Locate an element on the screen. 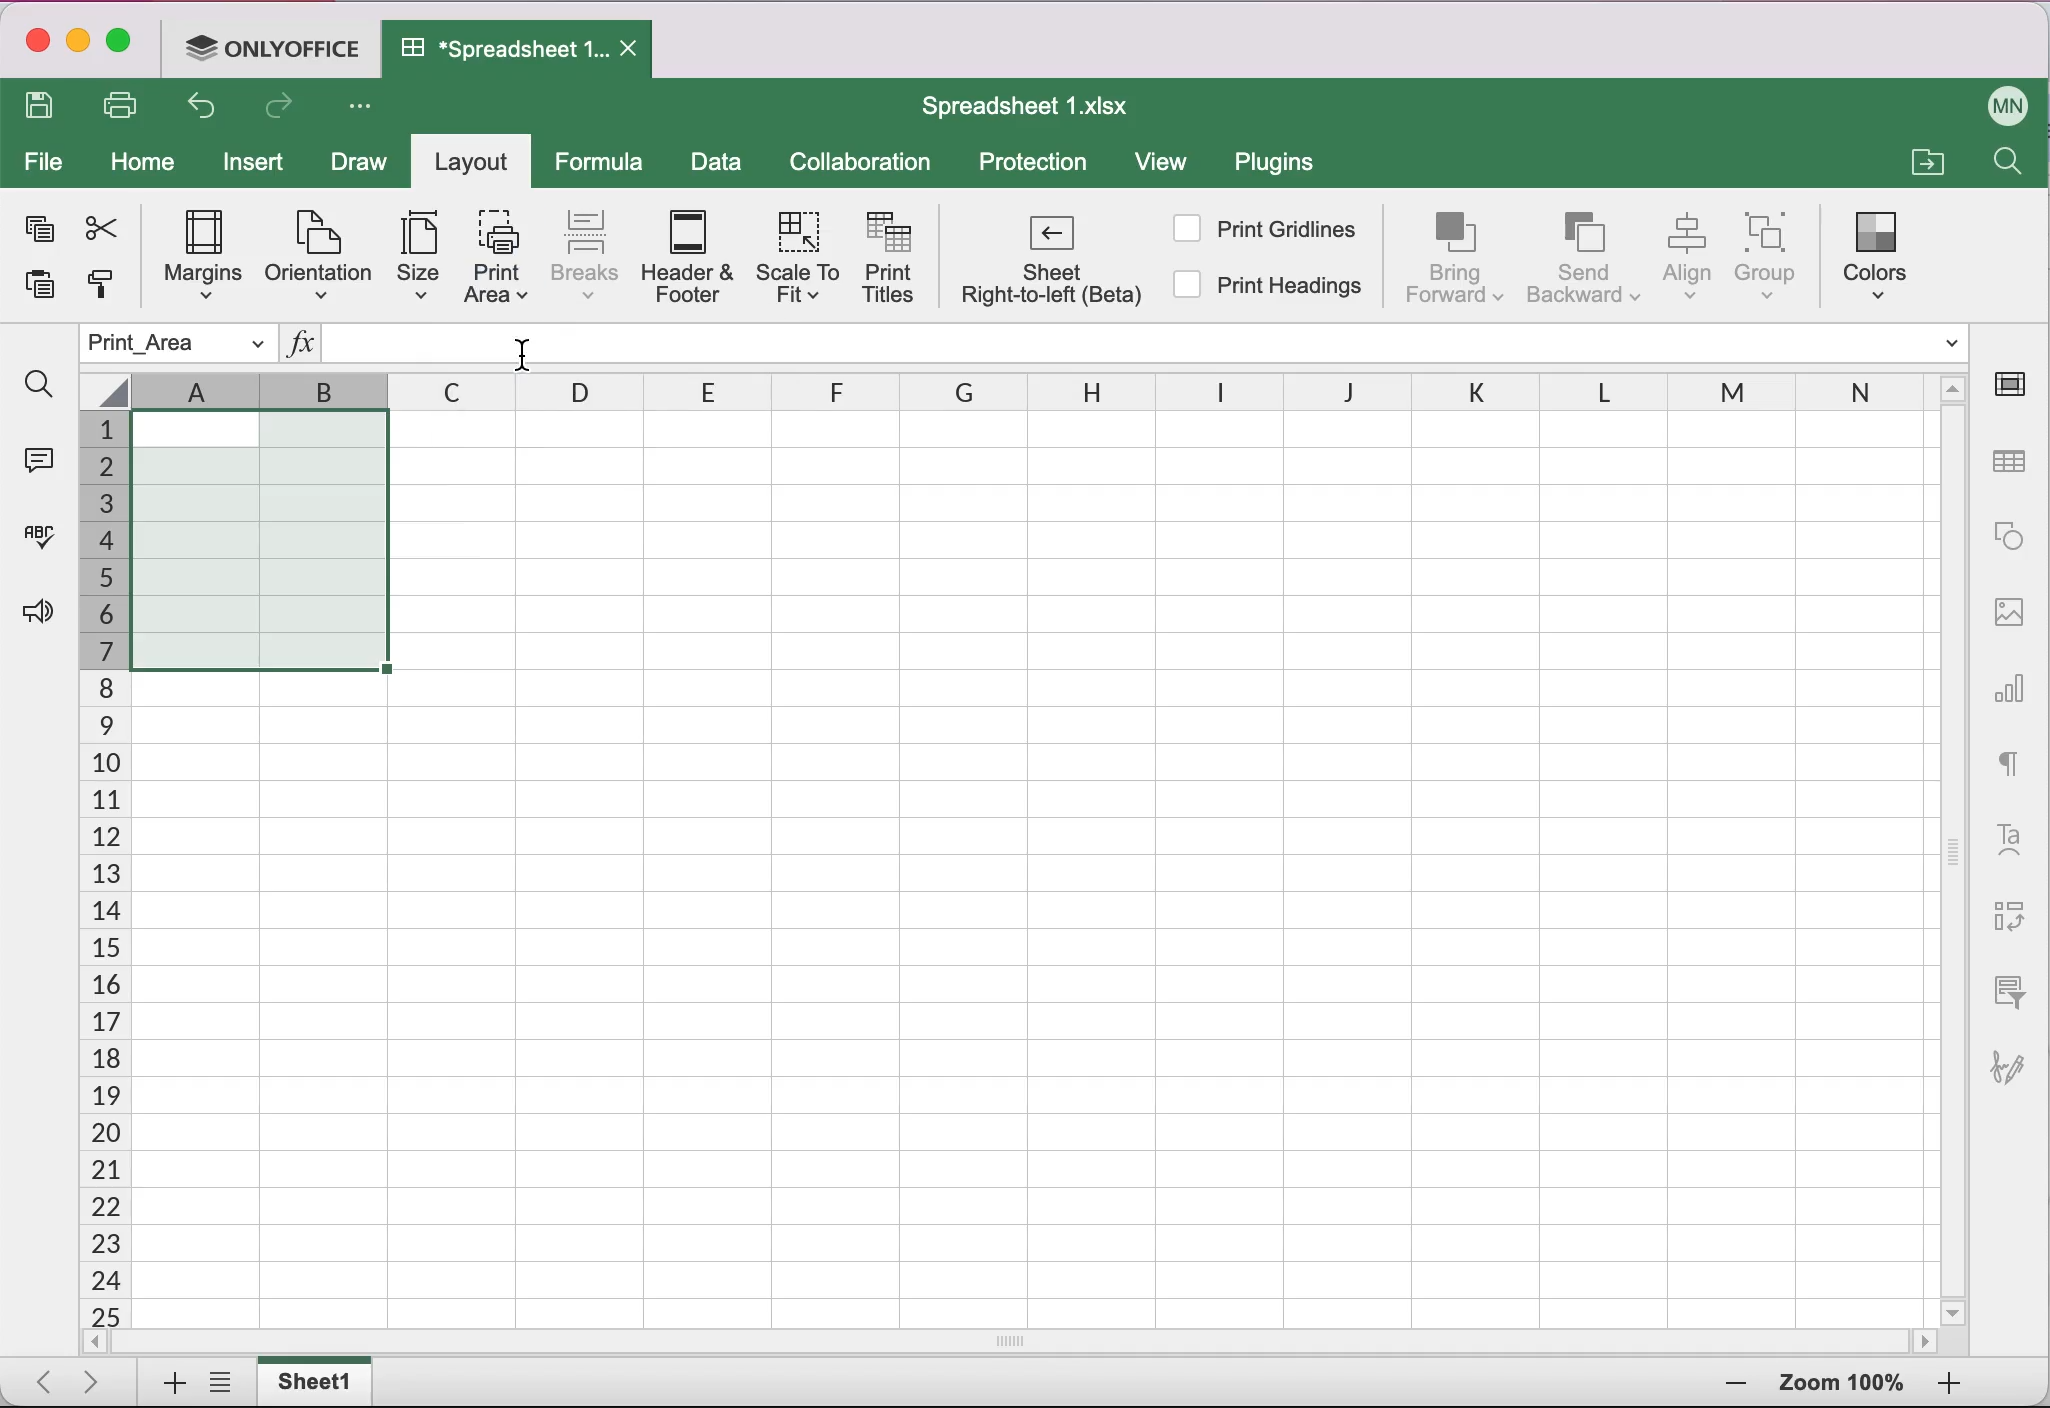  text art is located at coordinates (2009, 837).